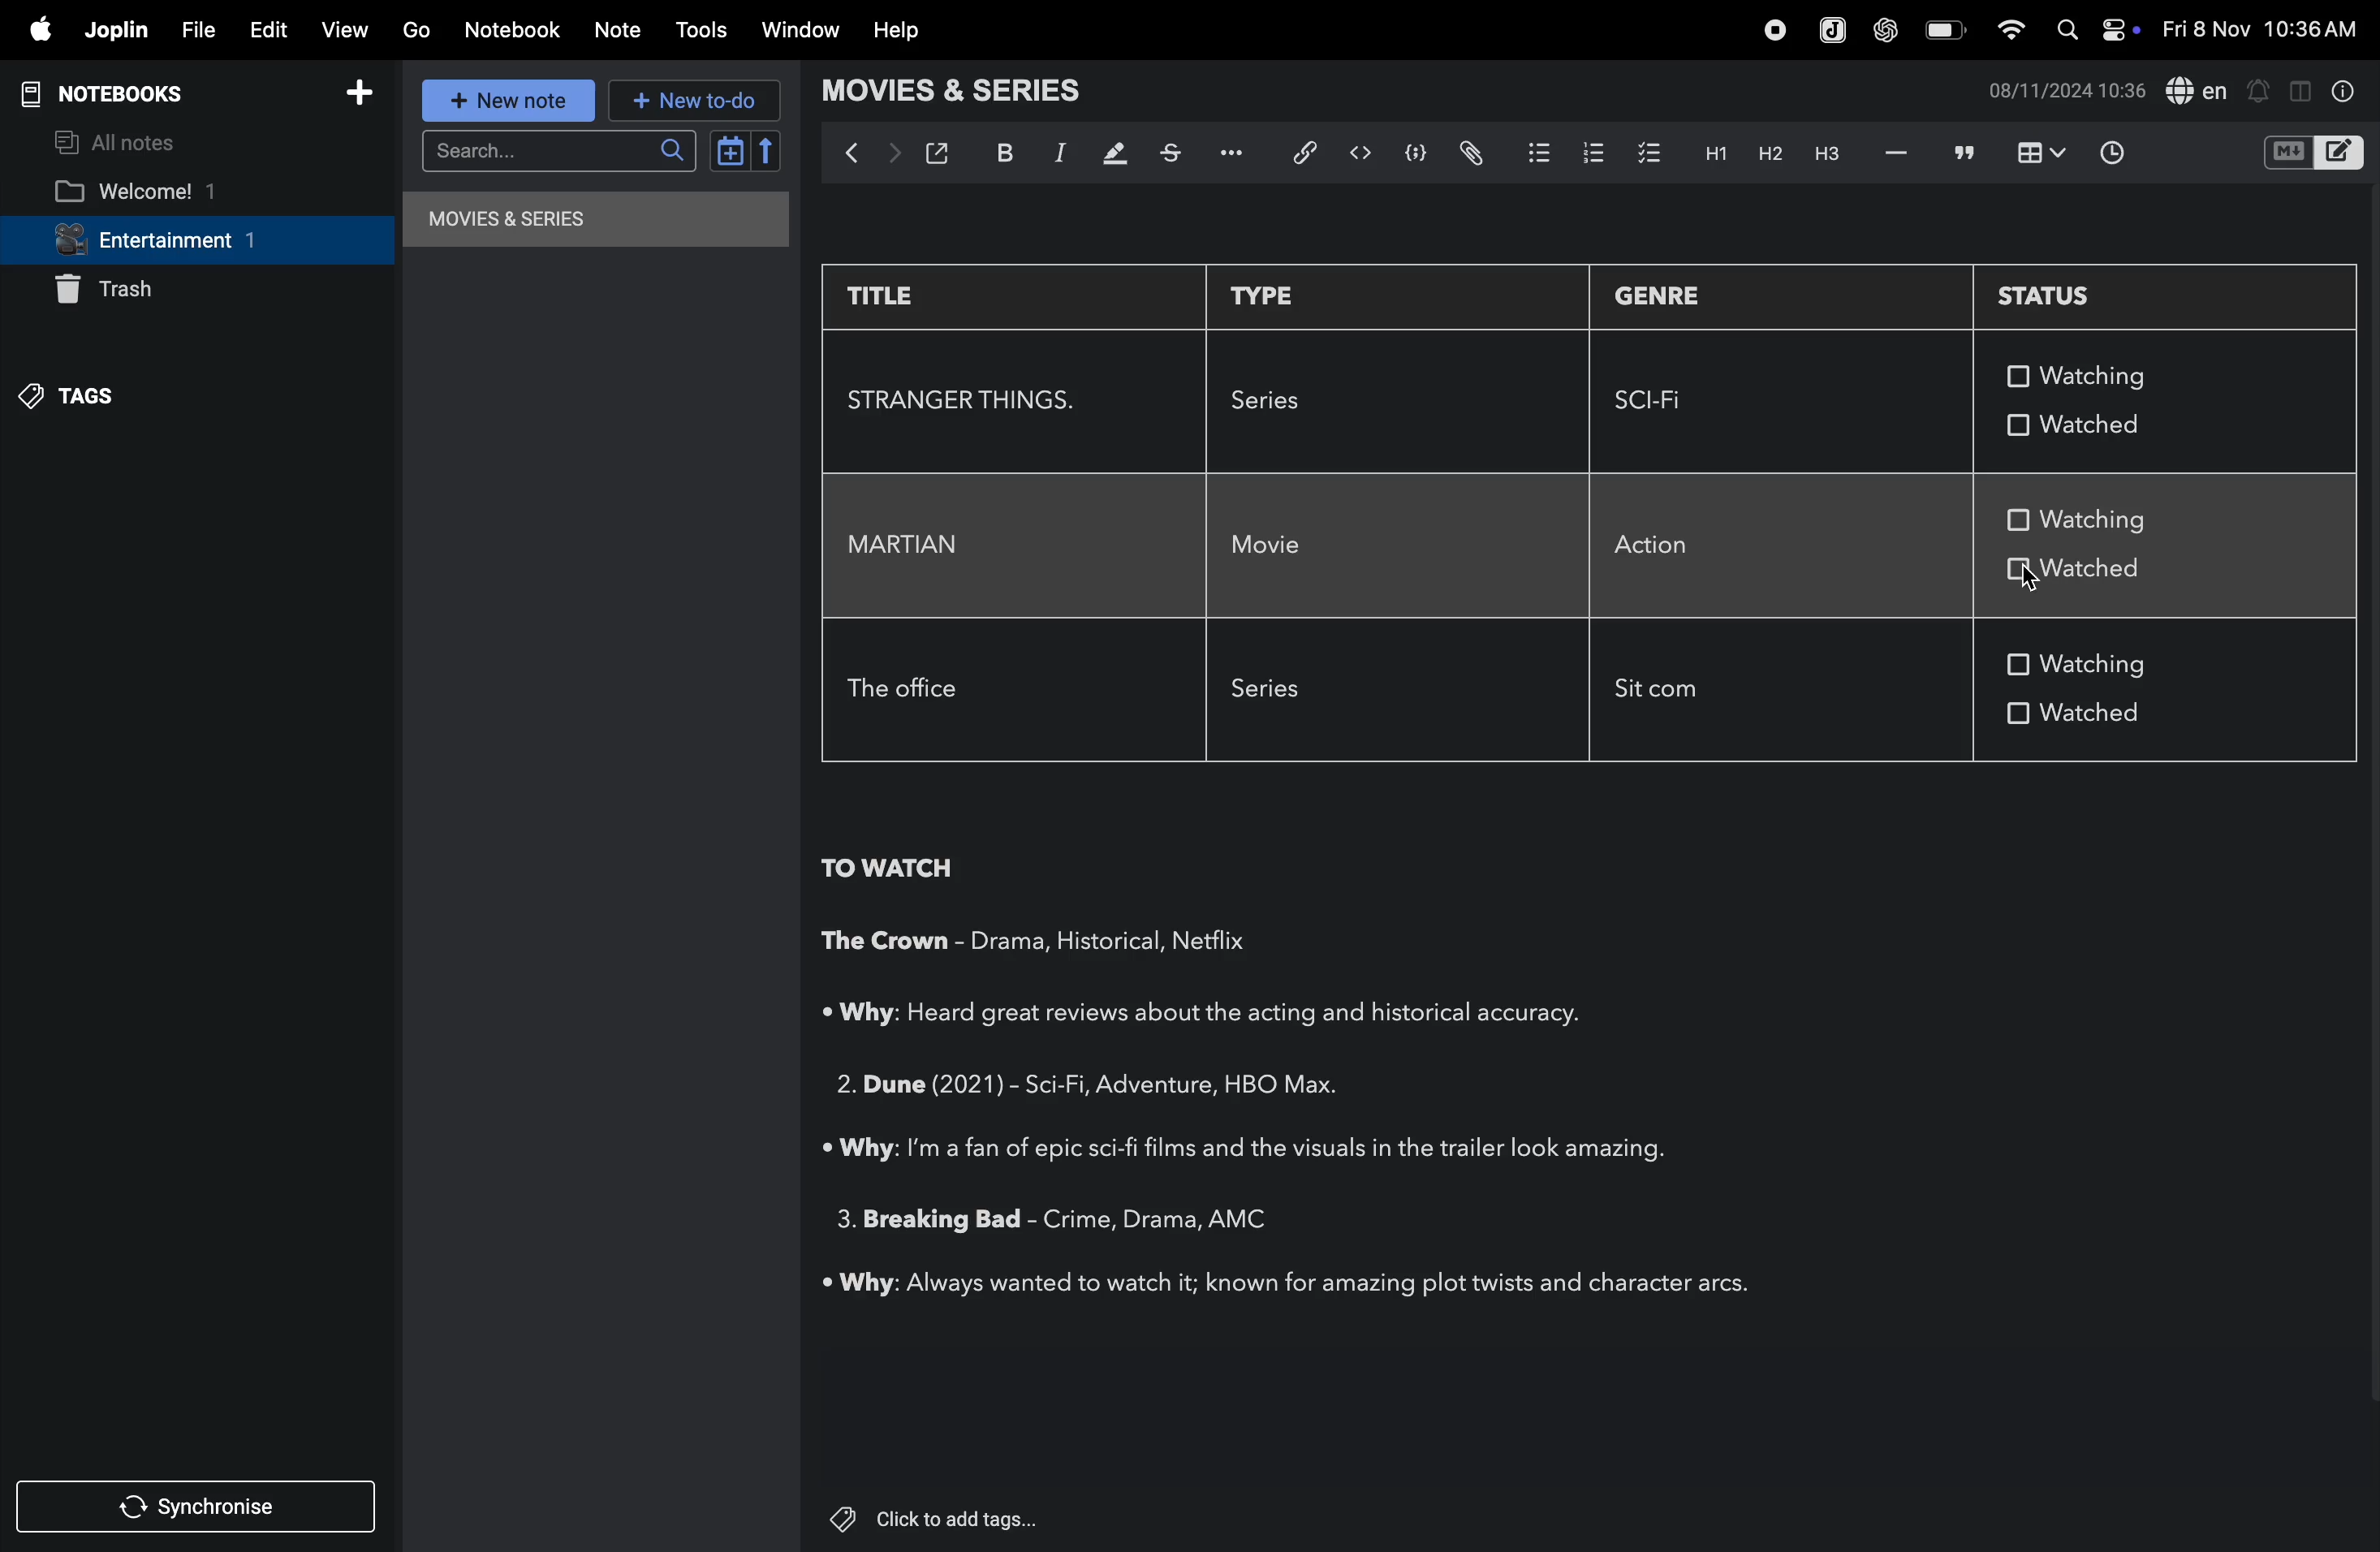 The width and height of the screenshot is (2380, 1552). Describe the element at coordinates (1121, 1219) in the screenshot. I see `genre` at that location.